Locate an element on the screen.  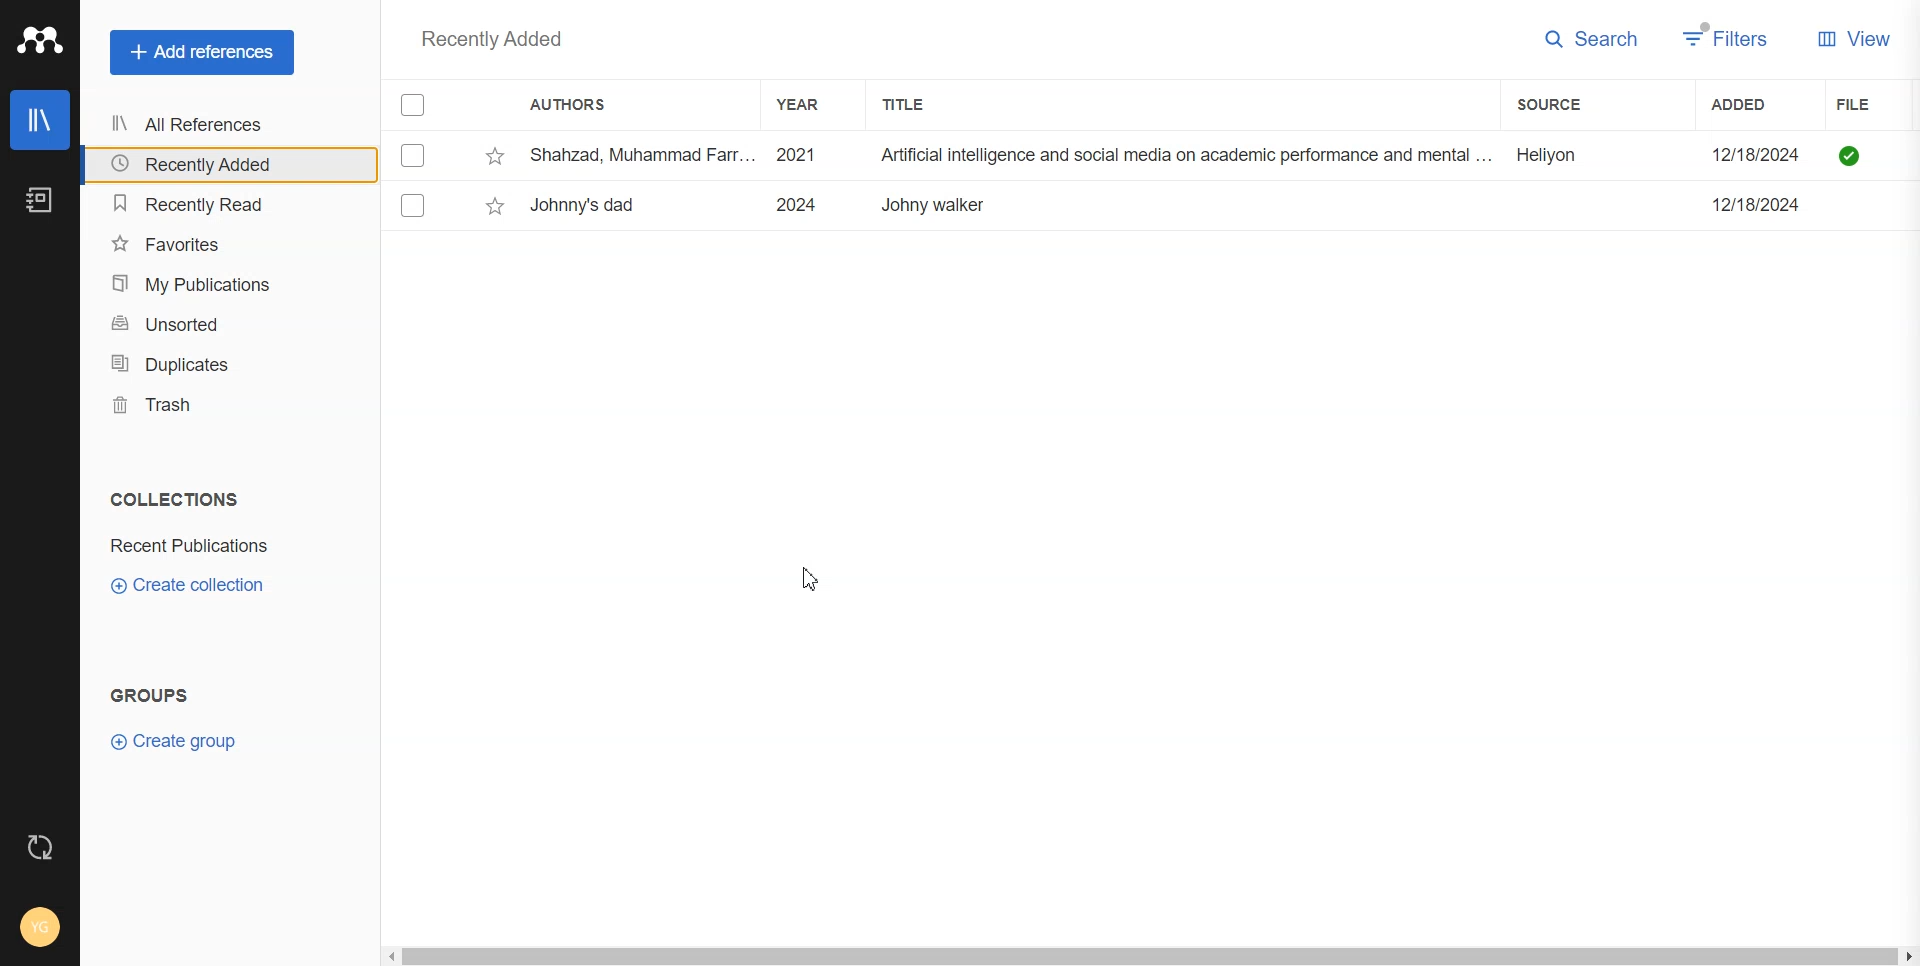
star is located at coordinates (495, 206).